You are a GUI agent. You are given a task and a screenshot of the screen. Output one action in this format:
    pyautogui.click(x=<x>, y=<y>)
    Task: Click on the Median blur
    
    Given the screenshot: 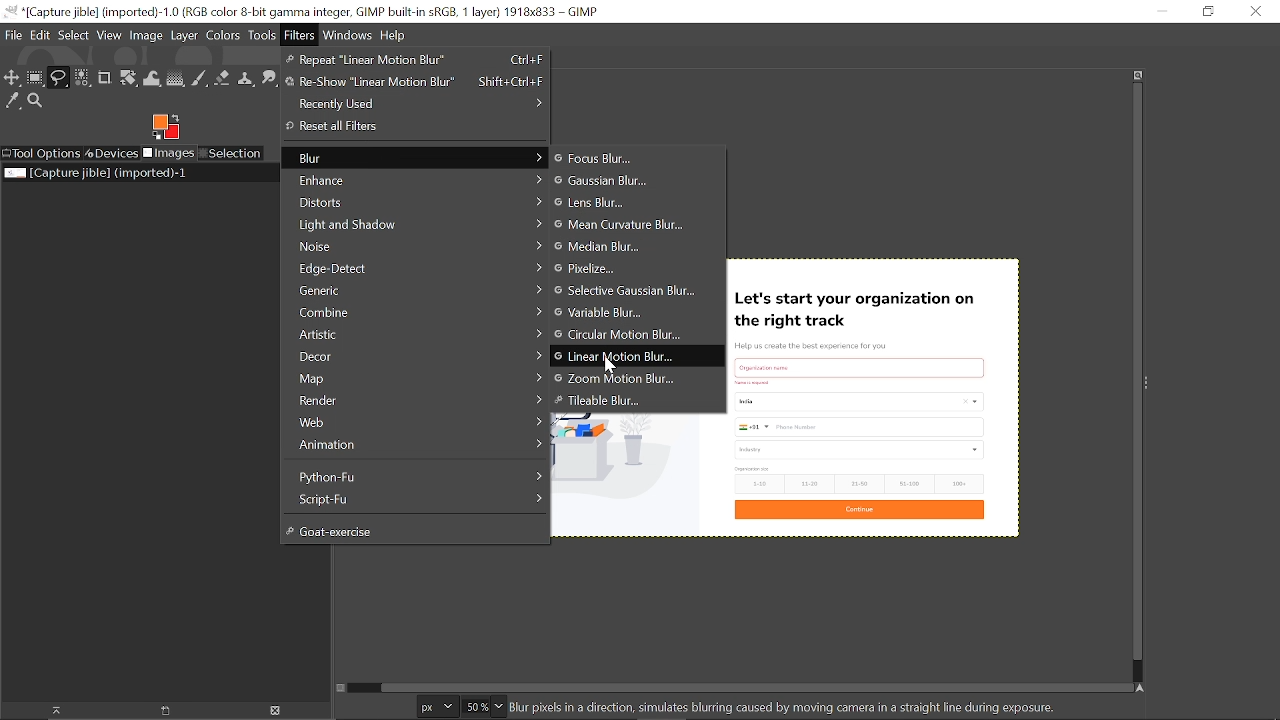 What is the action you would take?
    pyautogui.click(x=619, y=247)
    